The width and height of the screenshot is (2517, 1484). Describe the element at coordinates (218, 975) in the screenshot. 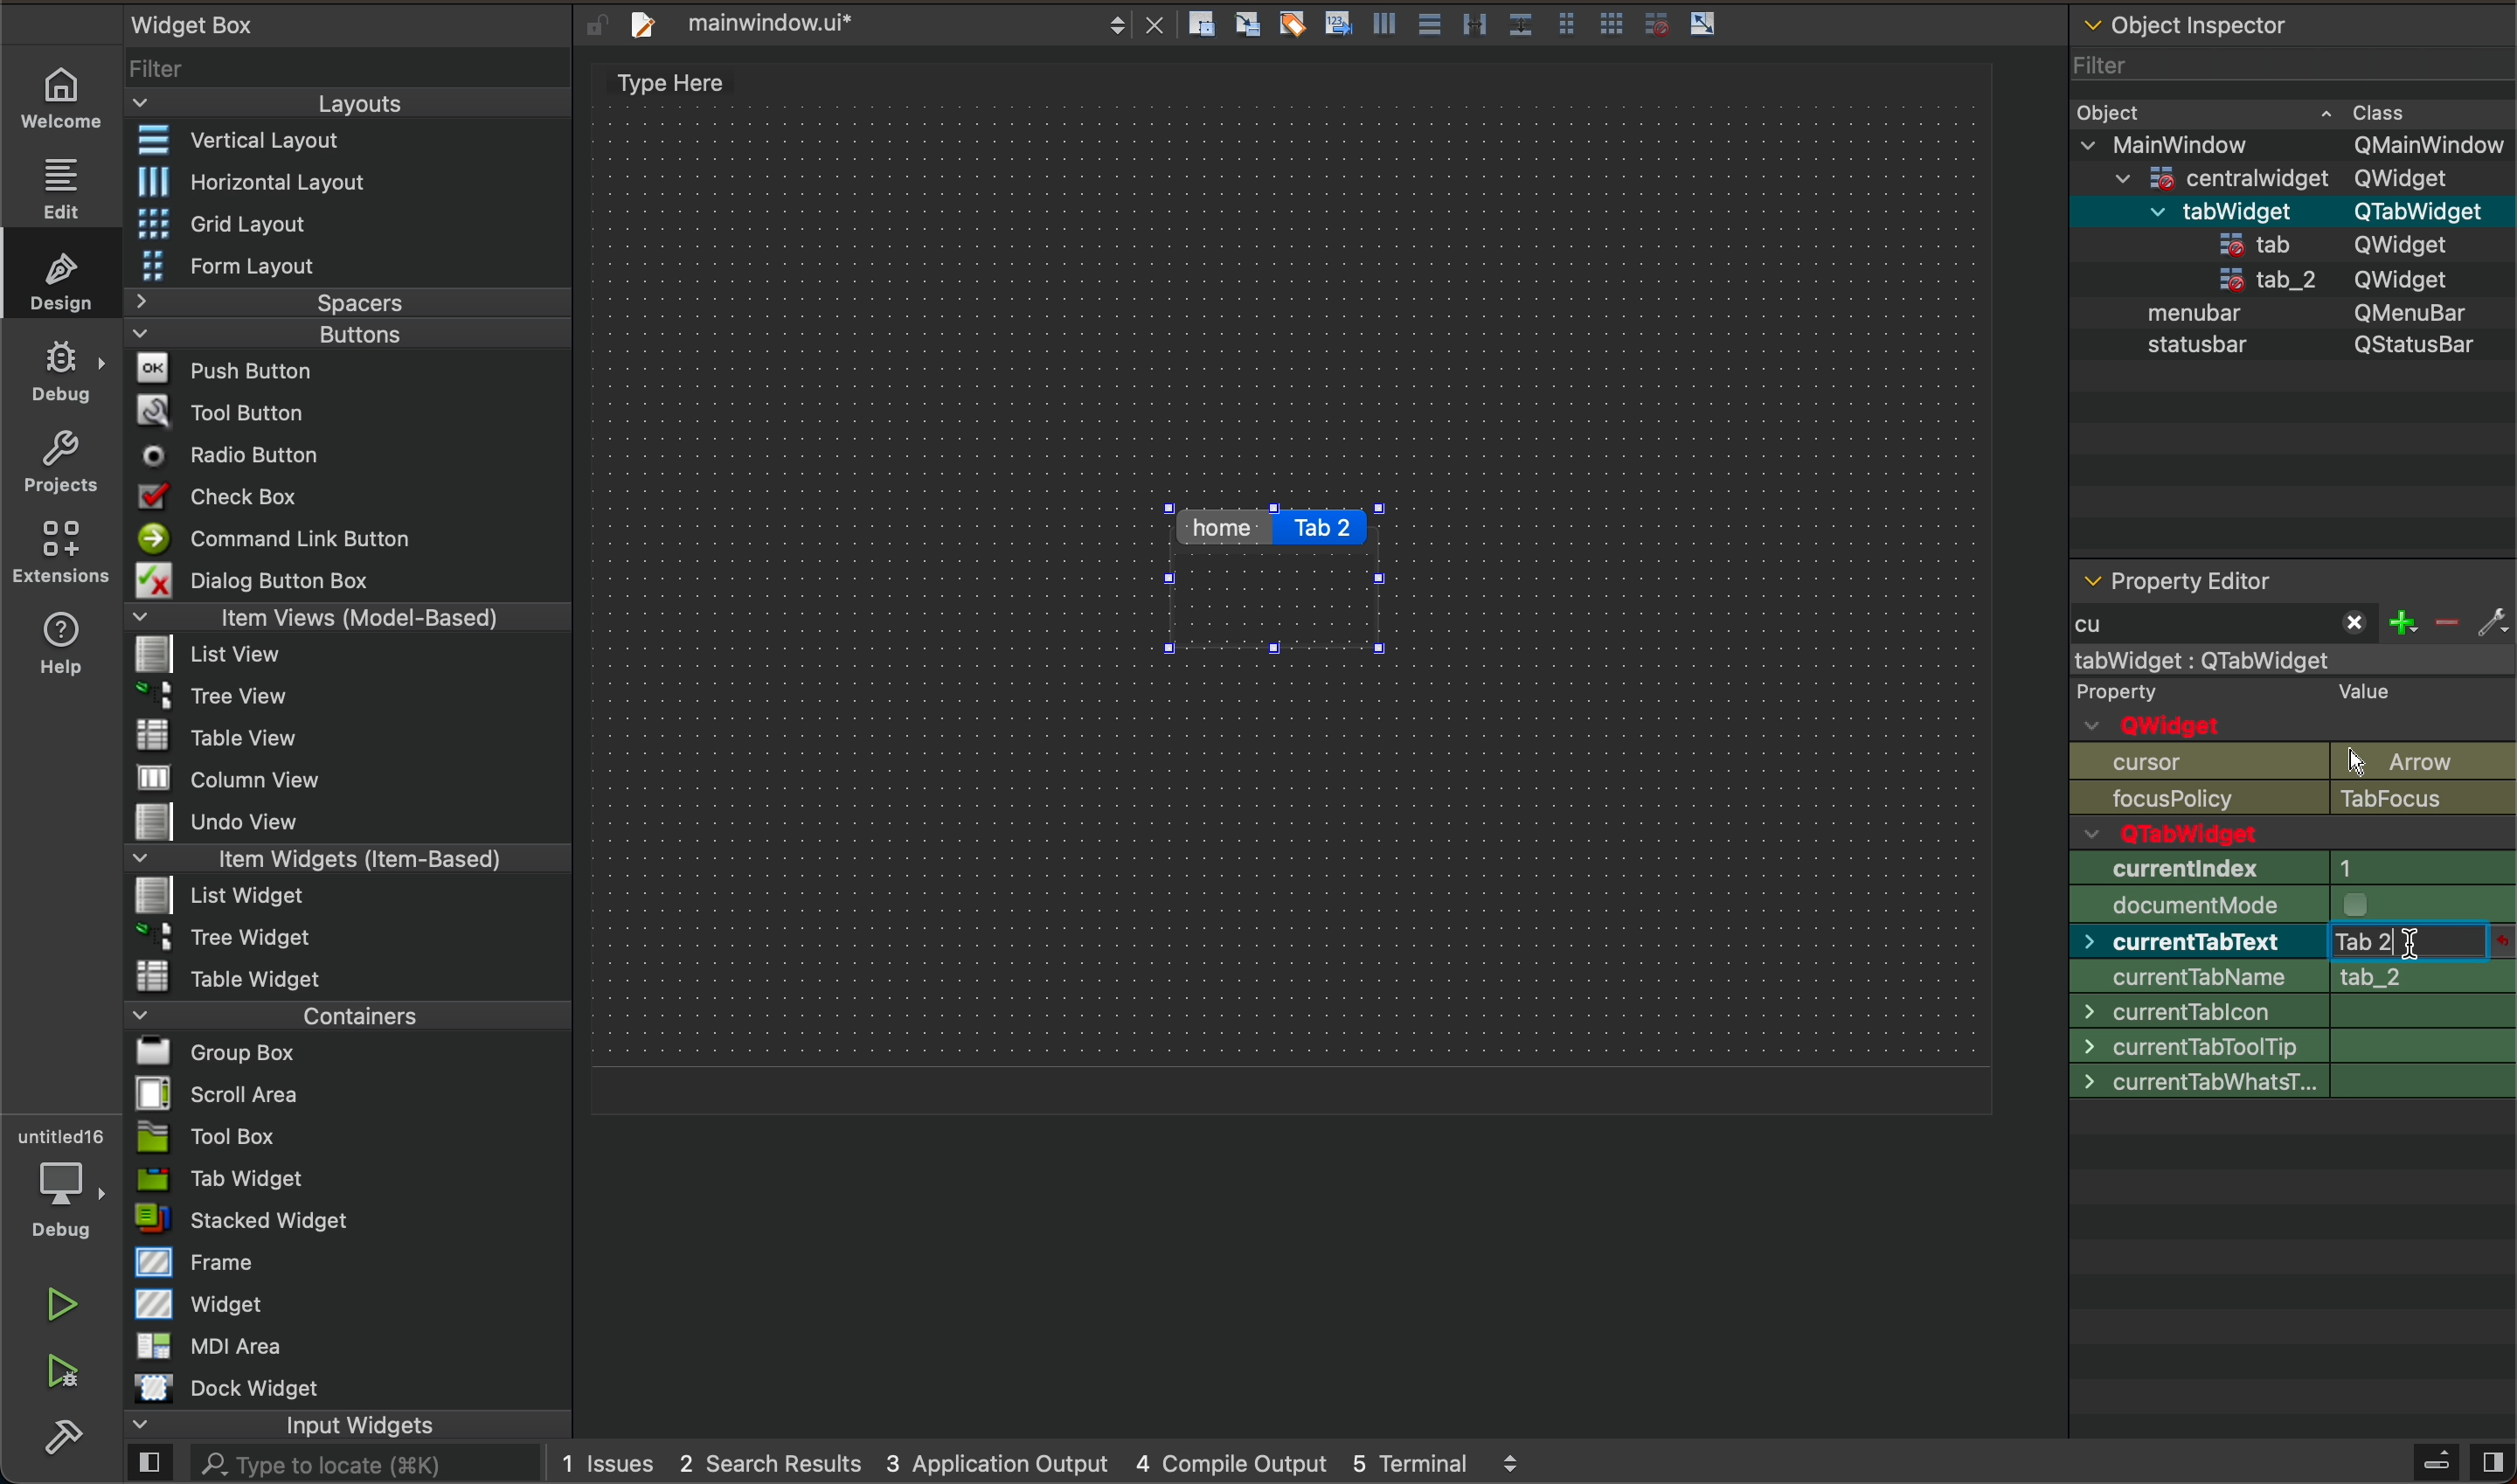

I see `Table Widget` at that location.